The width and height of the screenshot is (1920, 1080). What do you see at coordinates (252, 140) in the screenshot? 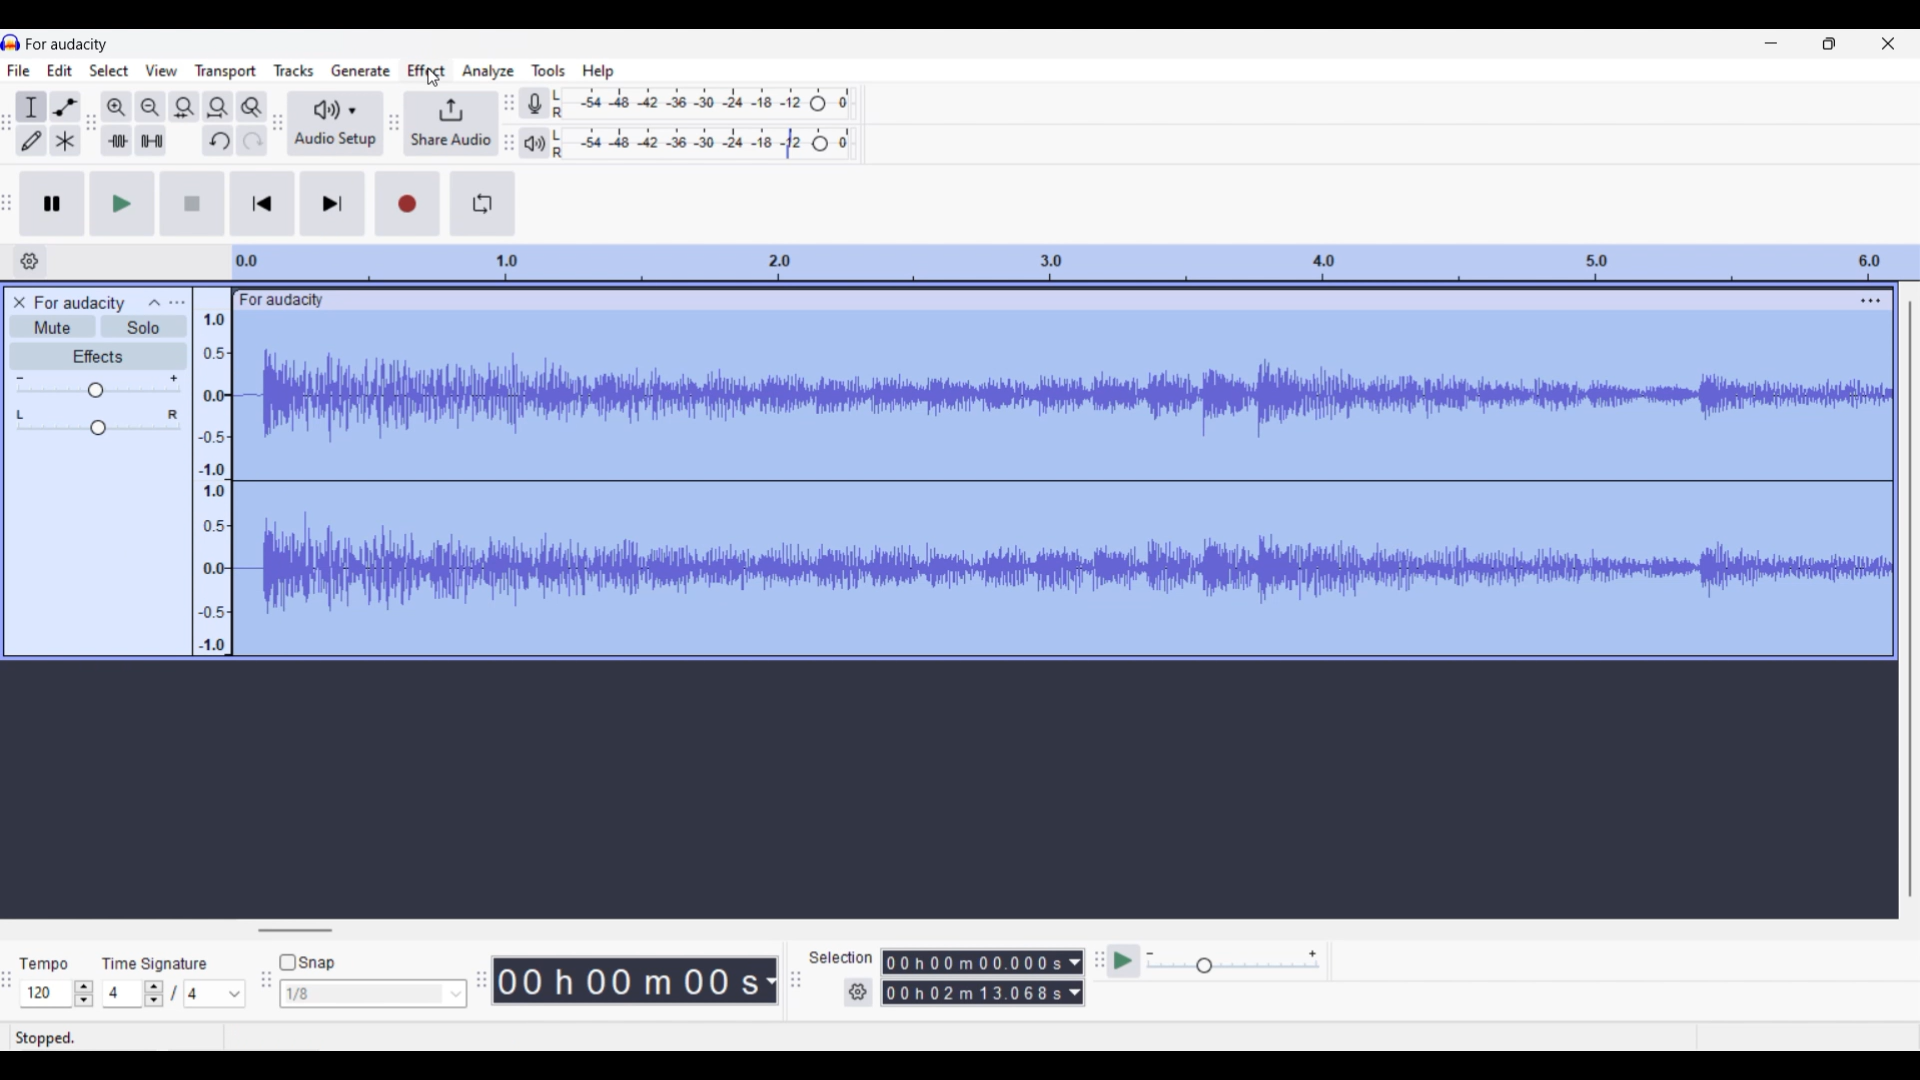
I see `Redo` at bounding box center [252, 140].